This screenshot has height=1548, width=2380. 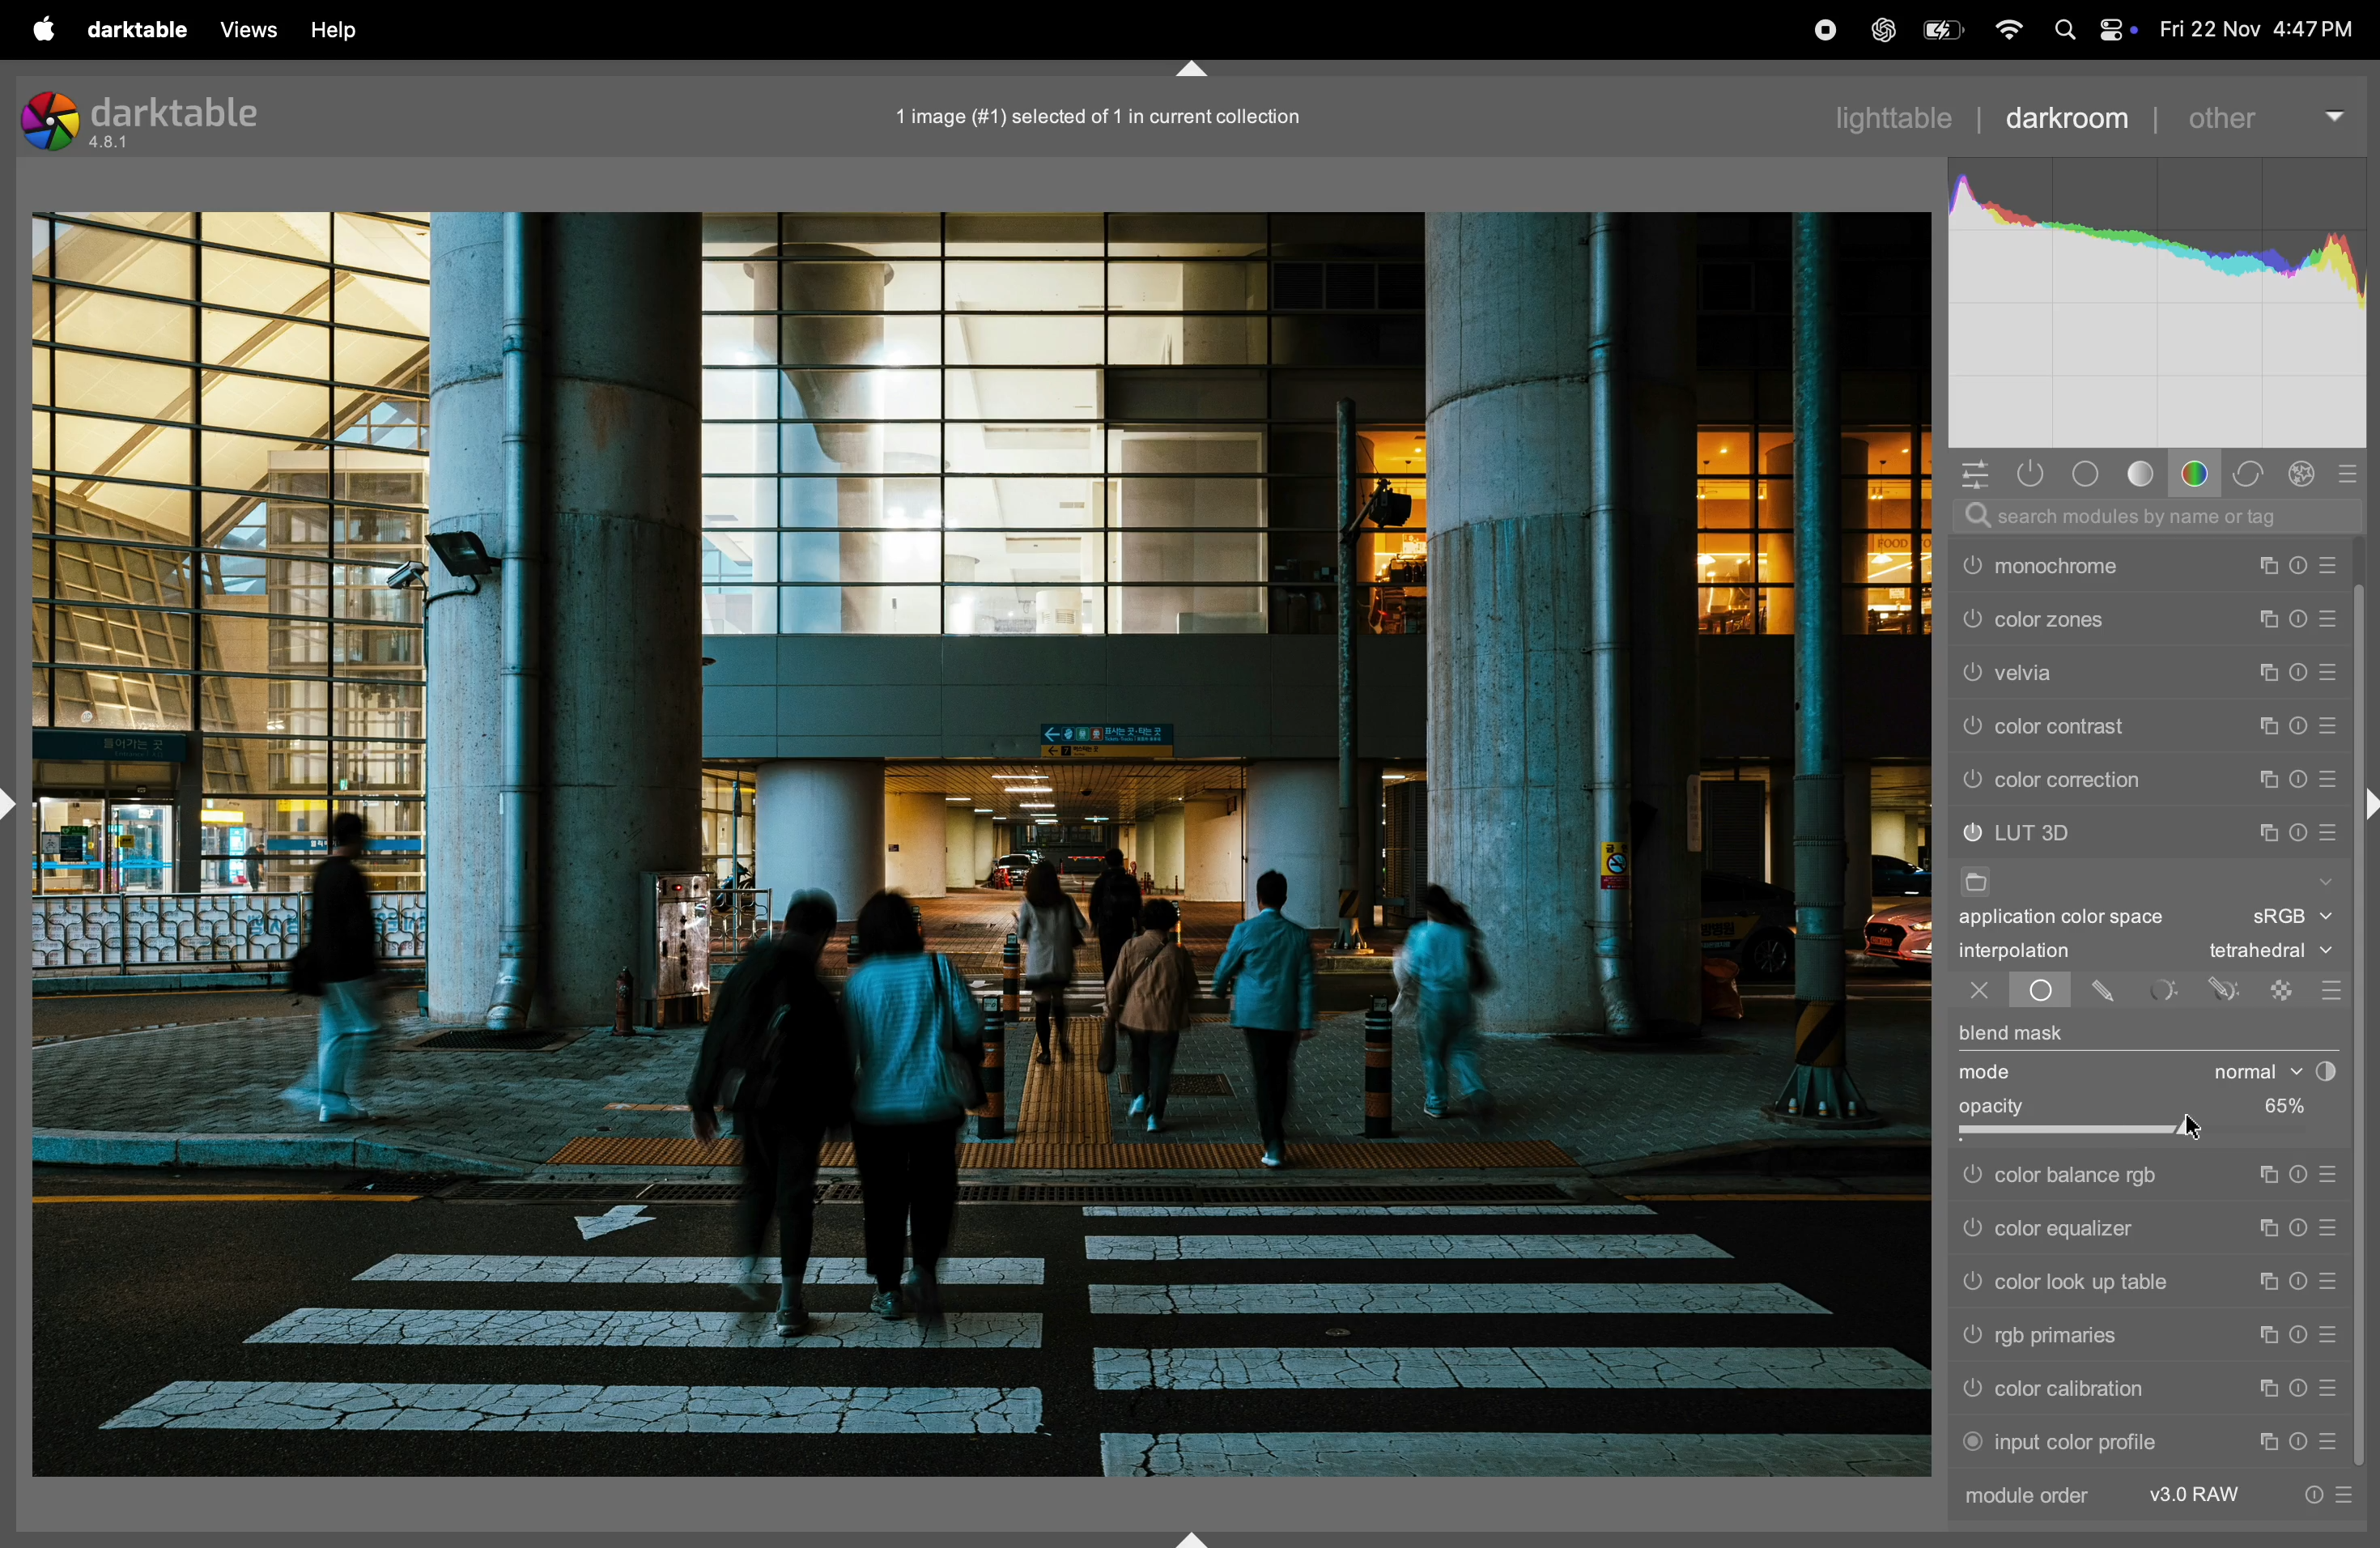 I want to click on base, so click(x=2090, y=475).